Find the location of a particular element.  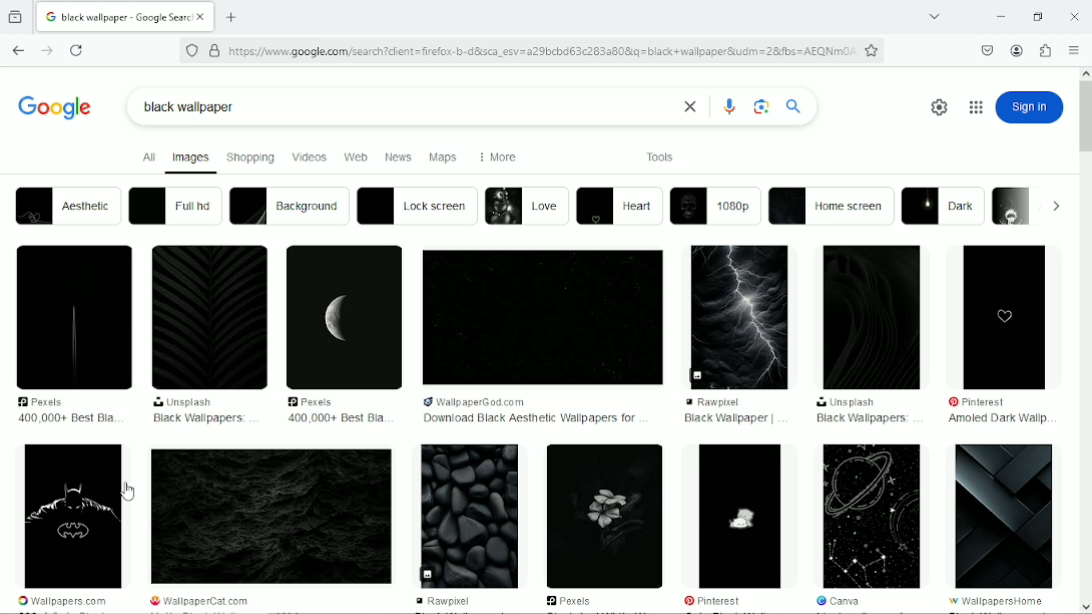

black wallpaper image is located at coordinates (738, 516).